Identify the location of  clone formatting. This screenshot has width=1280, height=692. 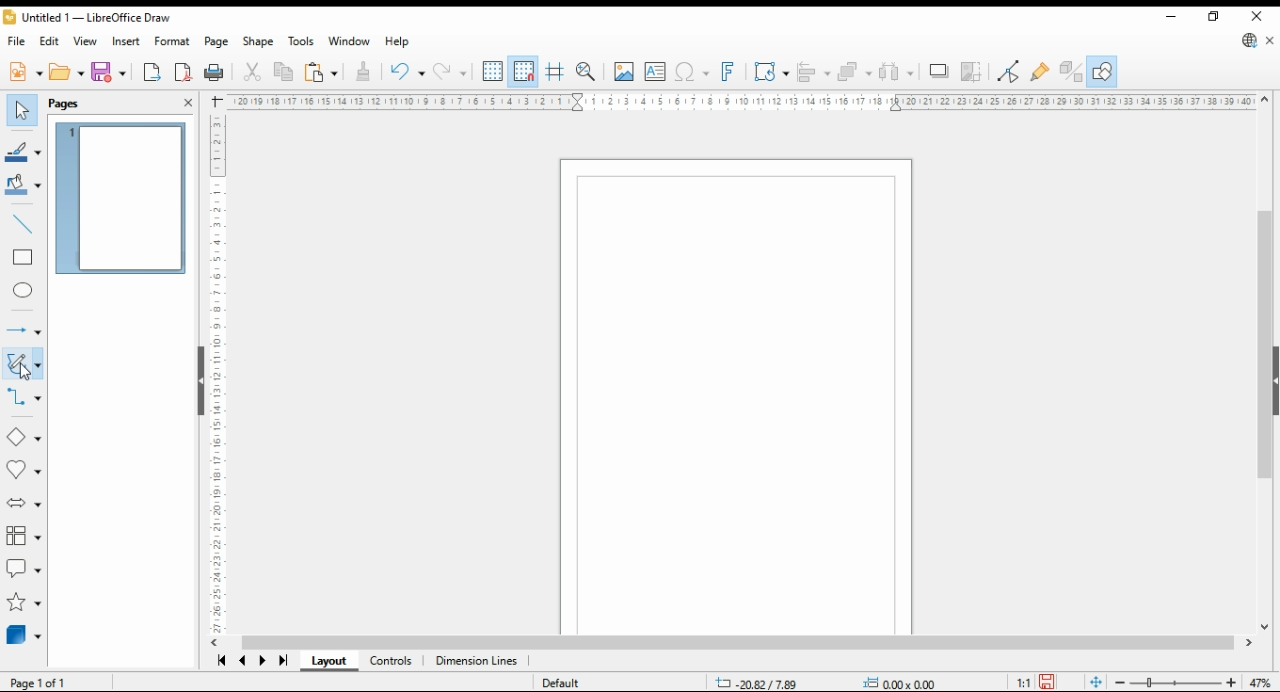
(365, 71).